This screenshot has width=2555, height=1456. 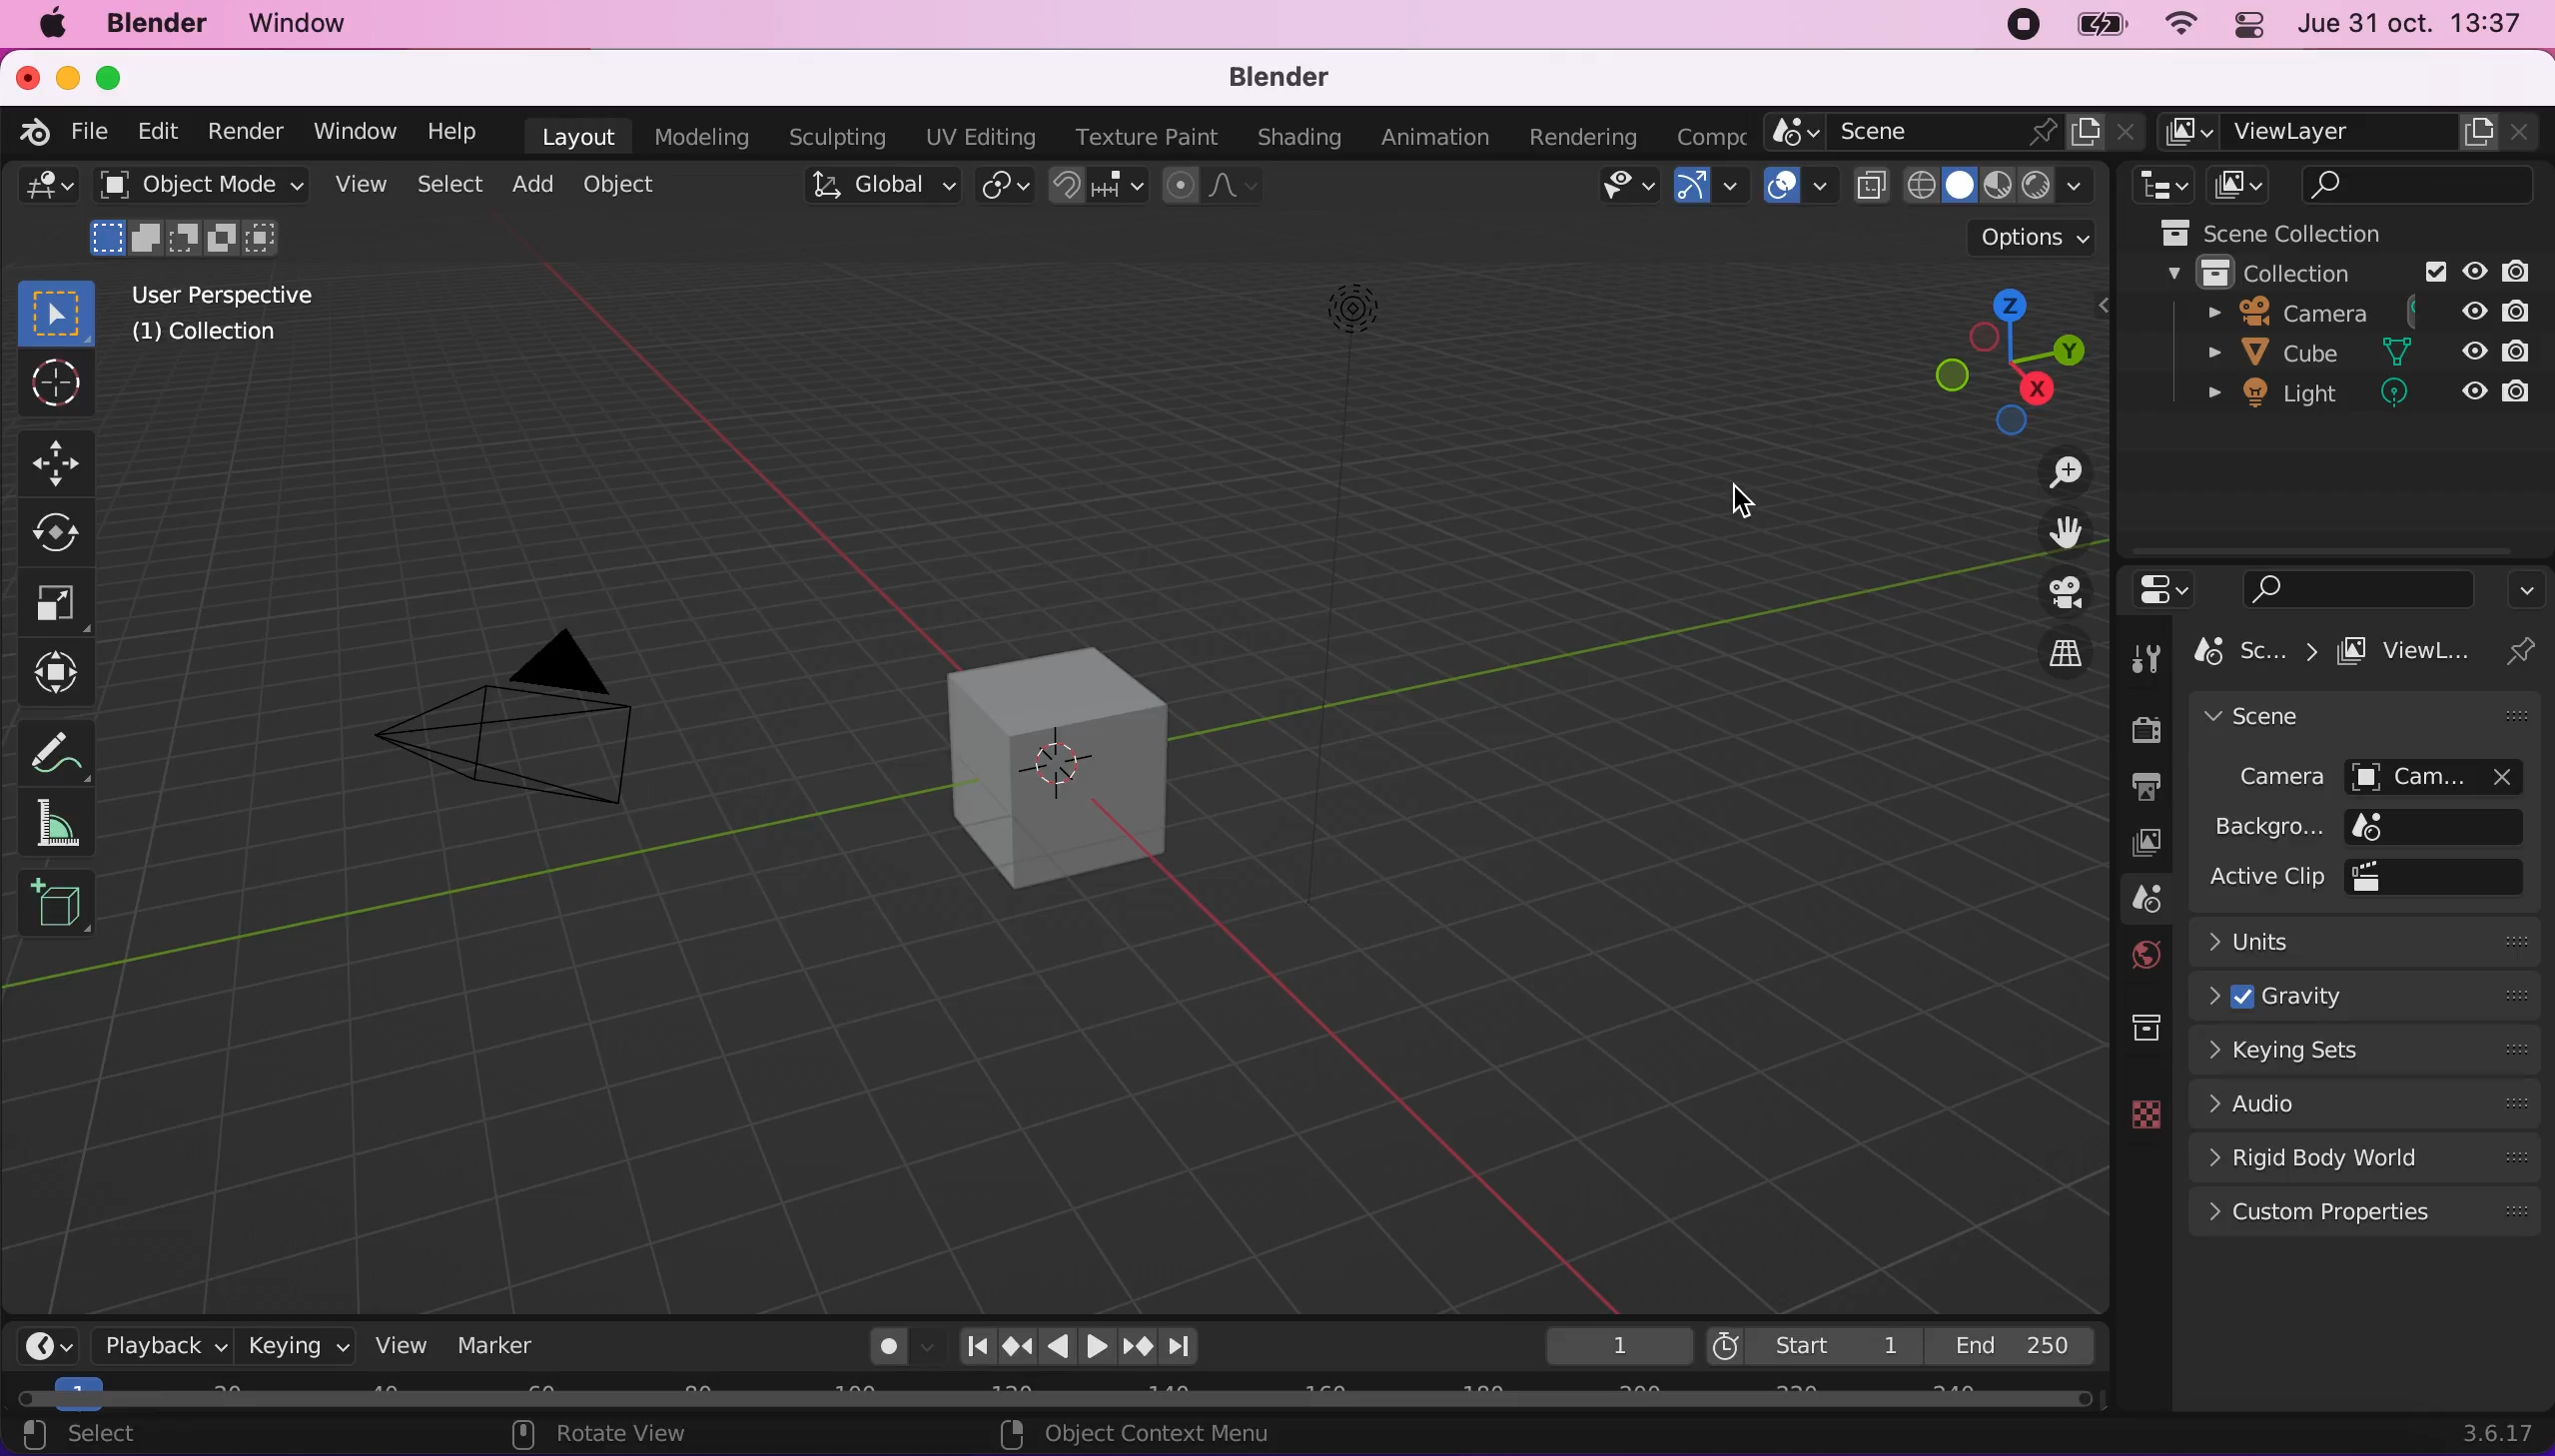 What do you see at coordinates (29, 77) in the screenshot?
I see `close` at bounding box center [29, 77].